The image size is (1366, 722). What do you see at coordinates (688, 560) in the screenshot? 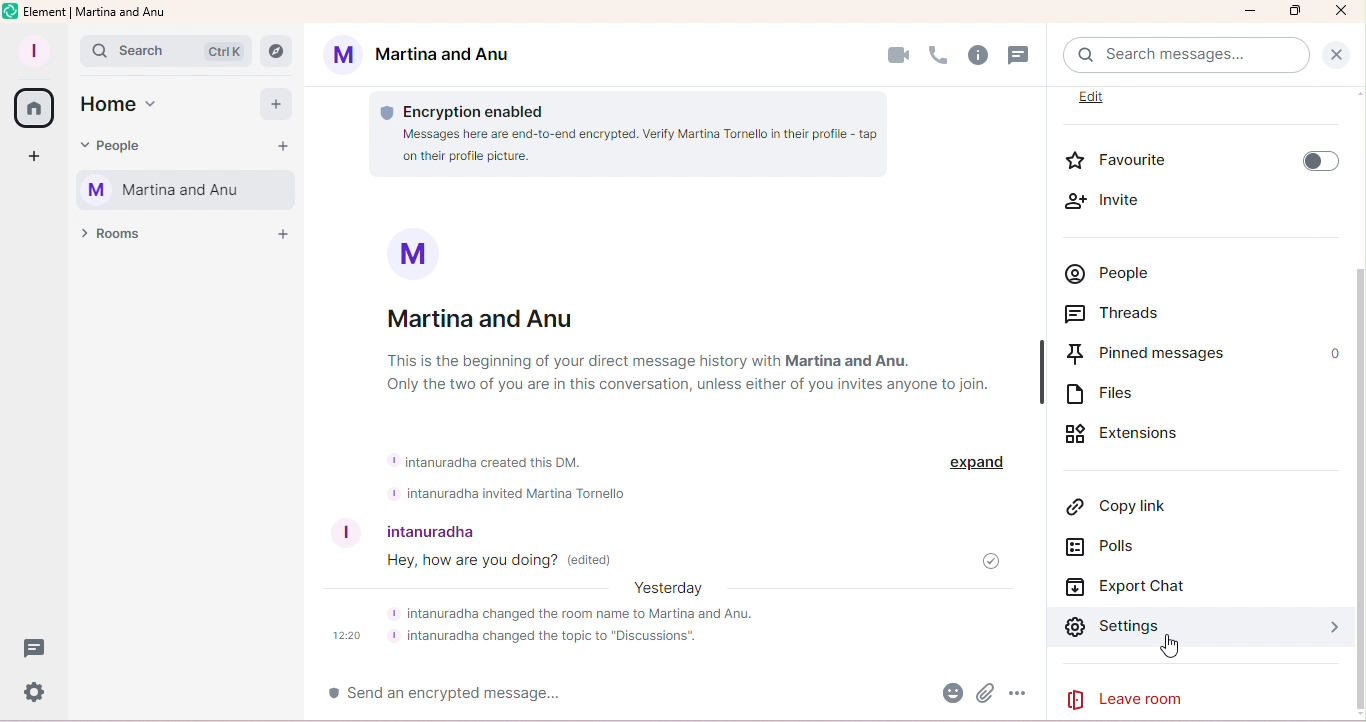
I see `Message space` at bounding box center [688, 560].